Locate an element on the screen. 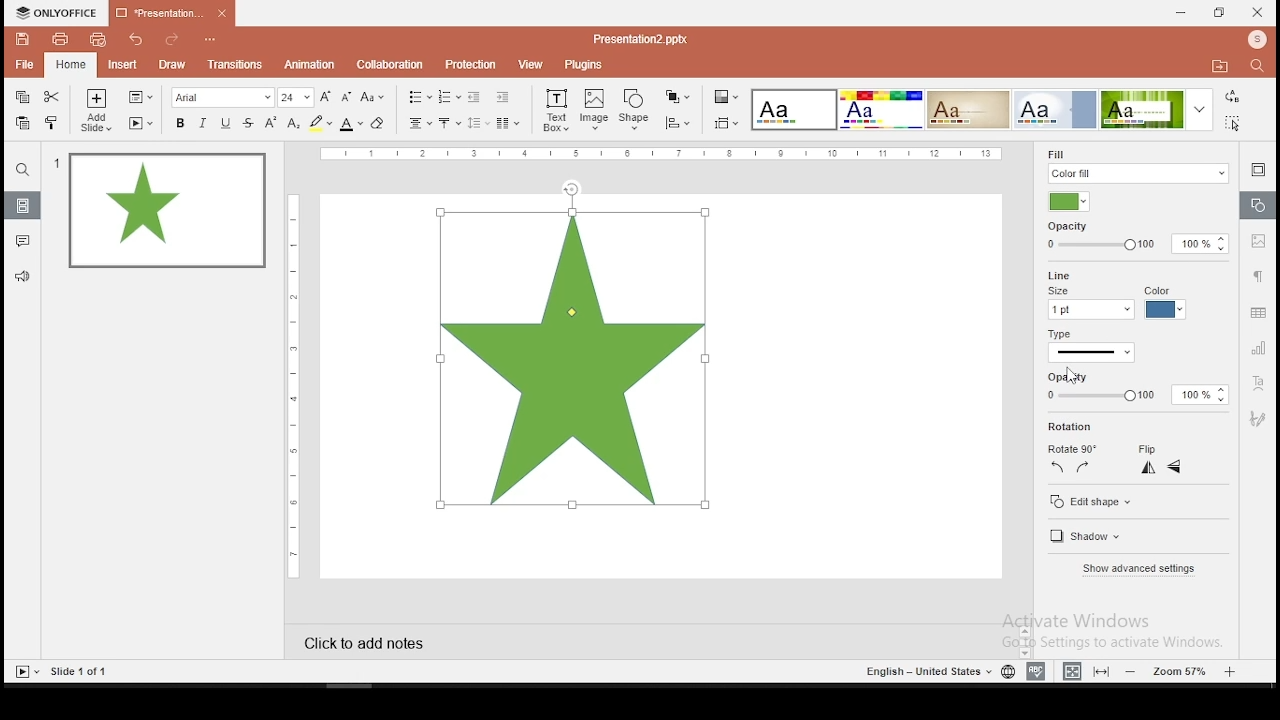 This screenshot has width=1280, height=720. line color is located at coordinates (1167, 299).